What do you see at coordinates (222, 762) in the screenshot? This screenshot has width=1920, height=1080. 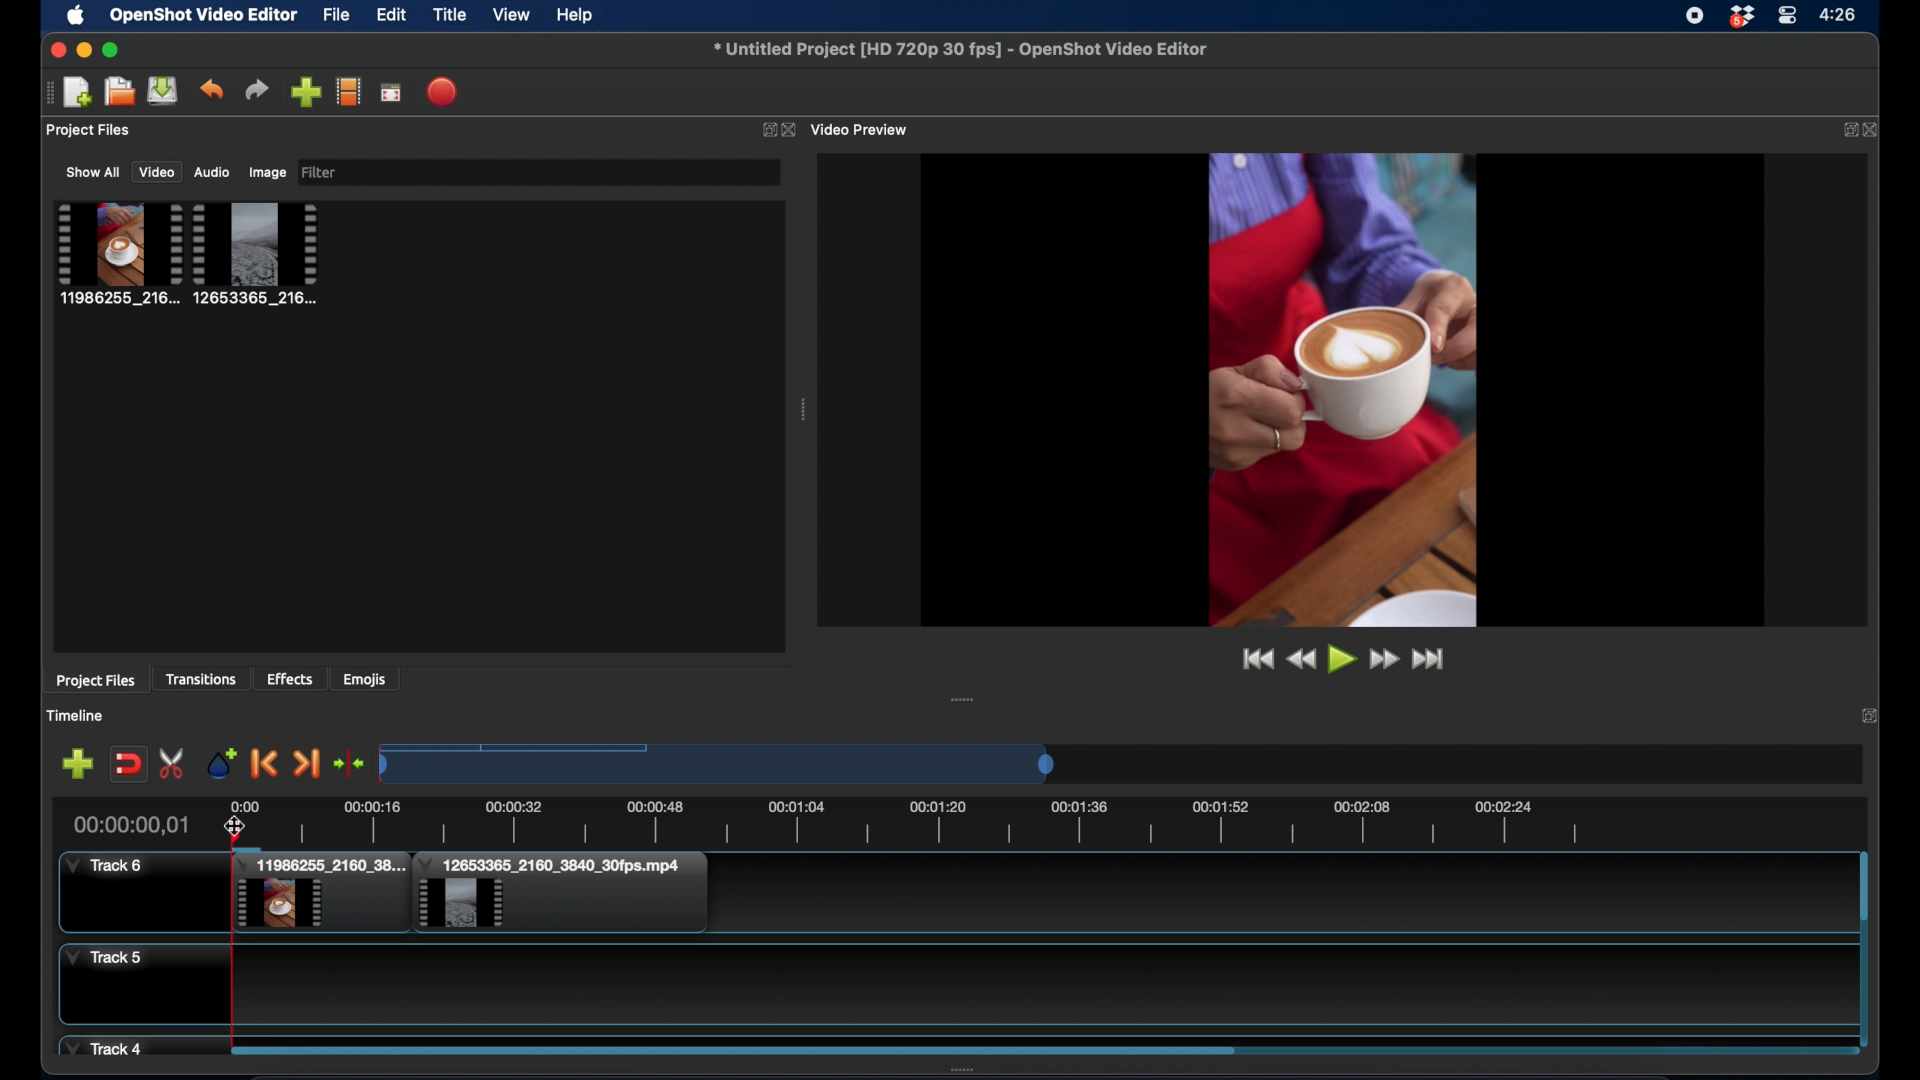 I see `add marker` at bounding box center [222, 762].